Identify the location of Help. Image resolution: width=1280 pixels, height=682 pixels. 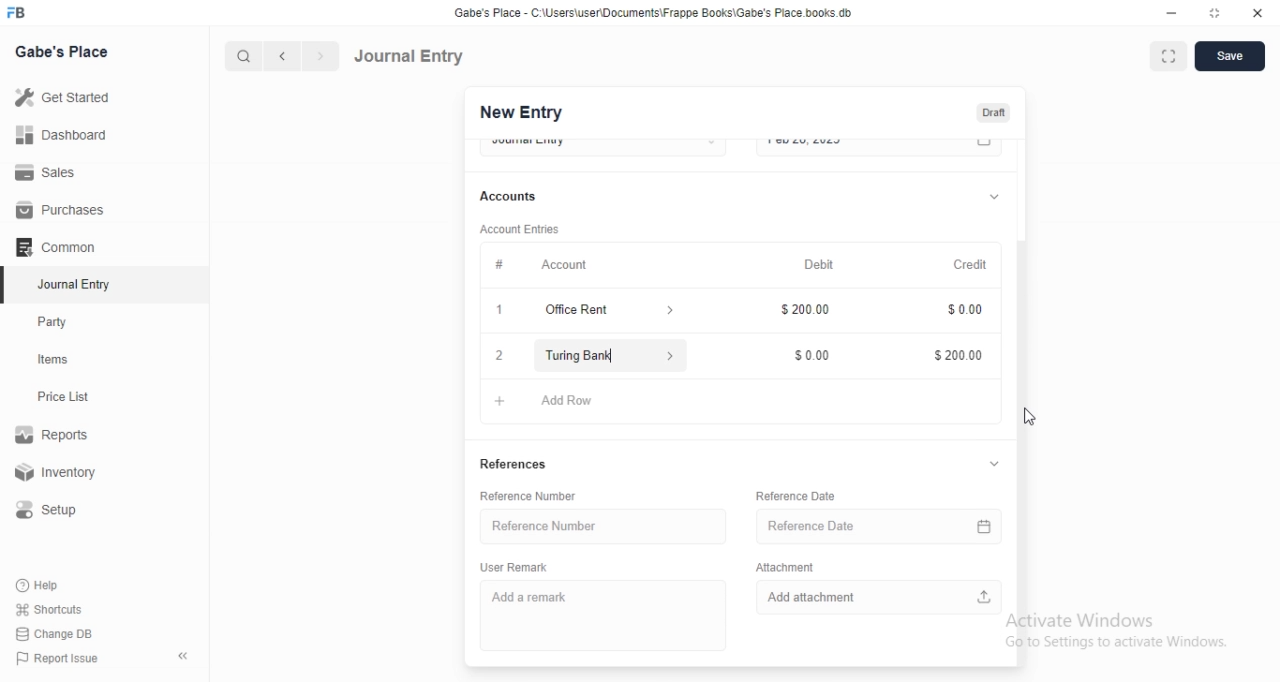
(41, 585).